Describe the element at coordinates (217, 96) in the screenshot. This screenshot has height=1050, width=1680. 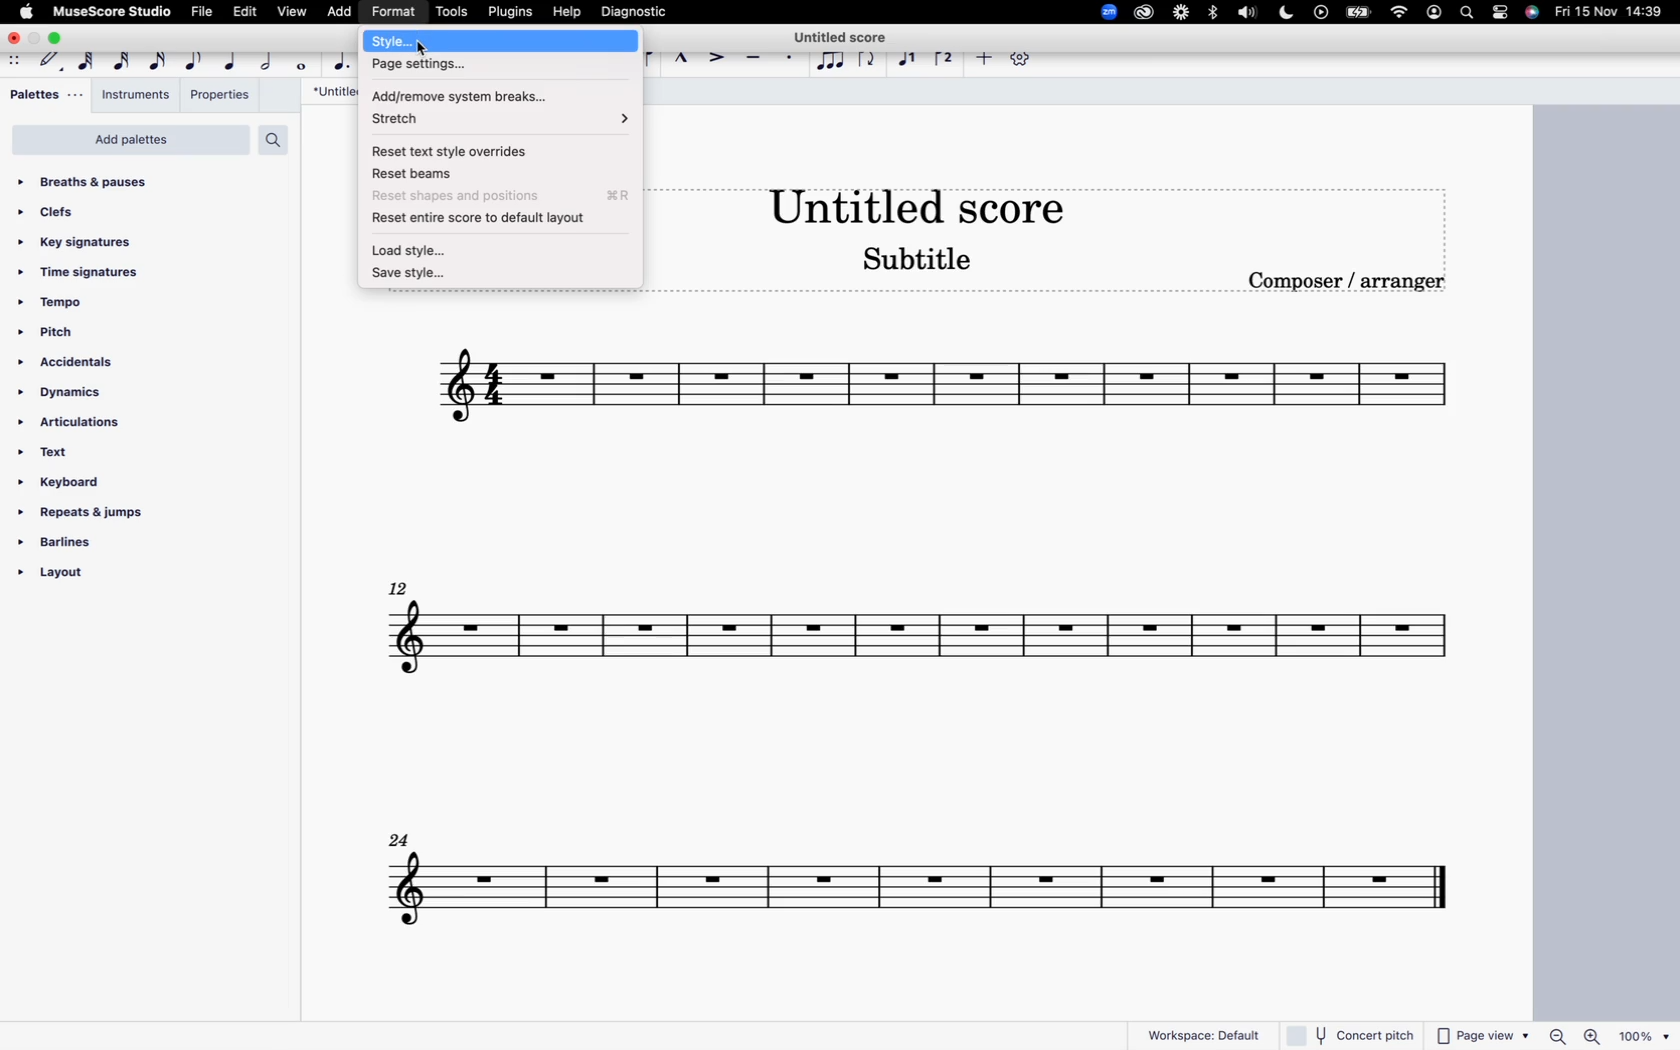
I see `properties` at that location.